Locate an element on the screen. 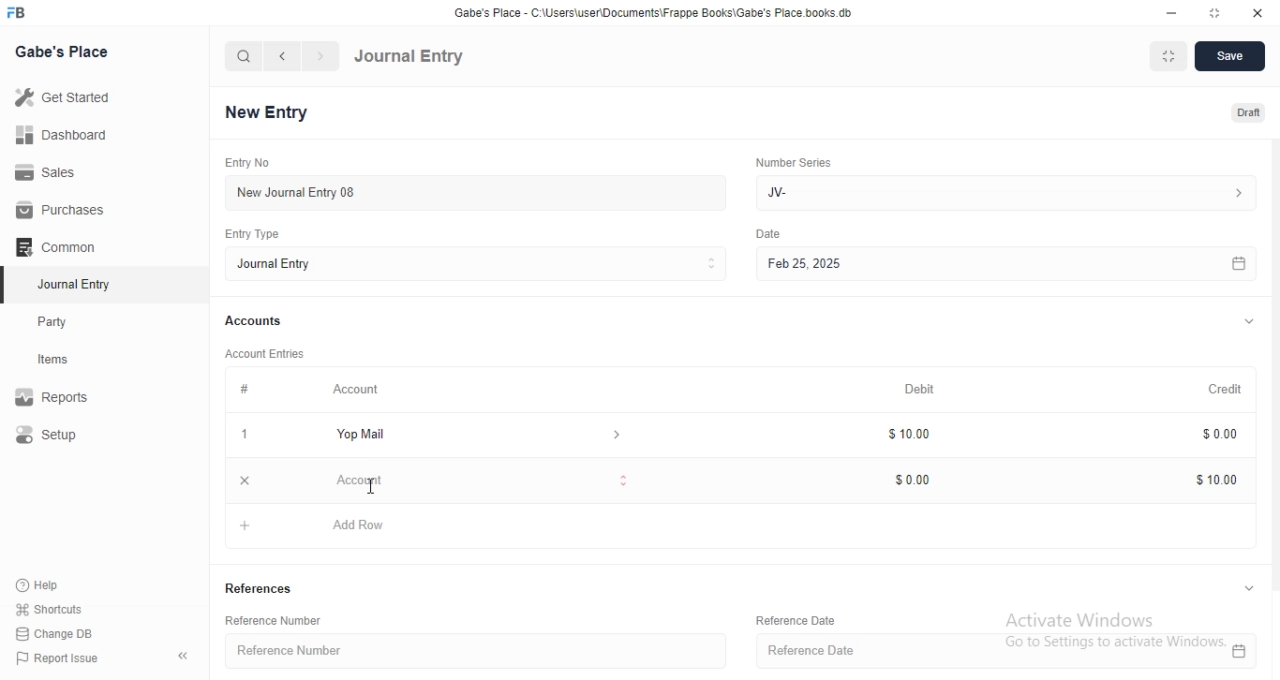  Account Entries is located at coordinates (267, 354).